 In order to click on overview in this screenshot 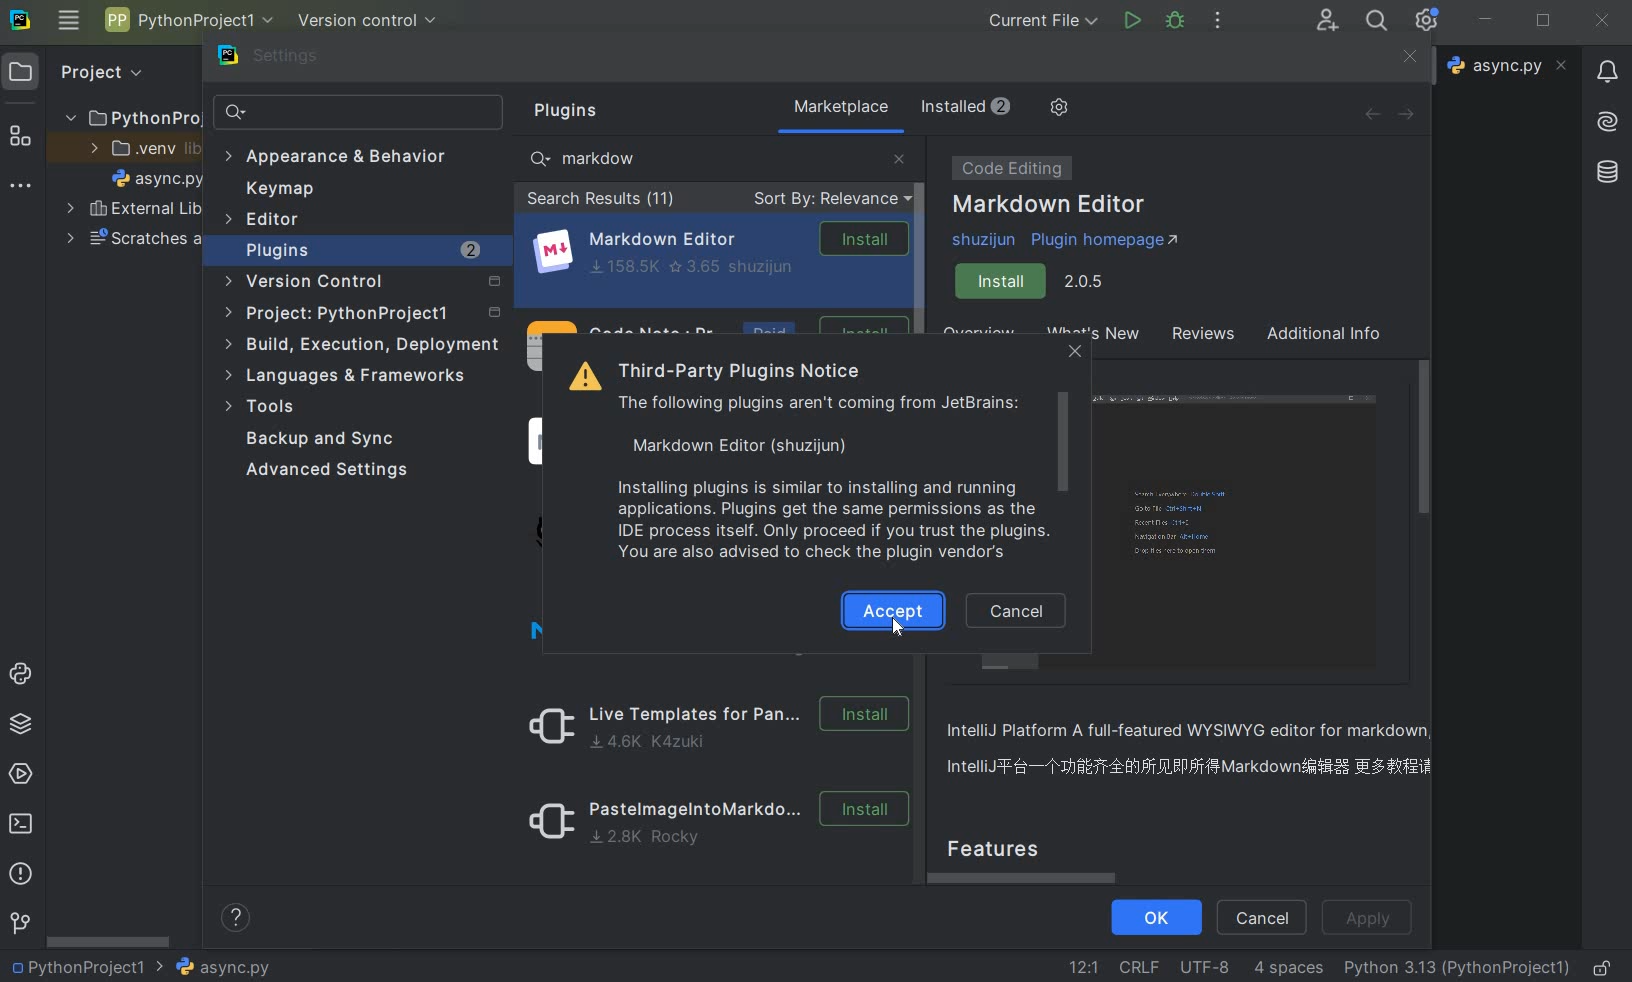, I will do `click(1196, 752)`.